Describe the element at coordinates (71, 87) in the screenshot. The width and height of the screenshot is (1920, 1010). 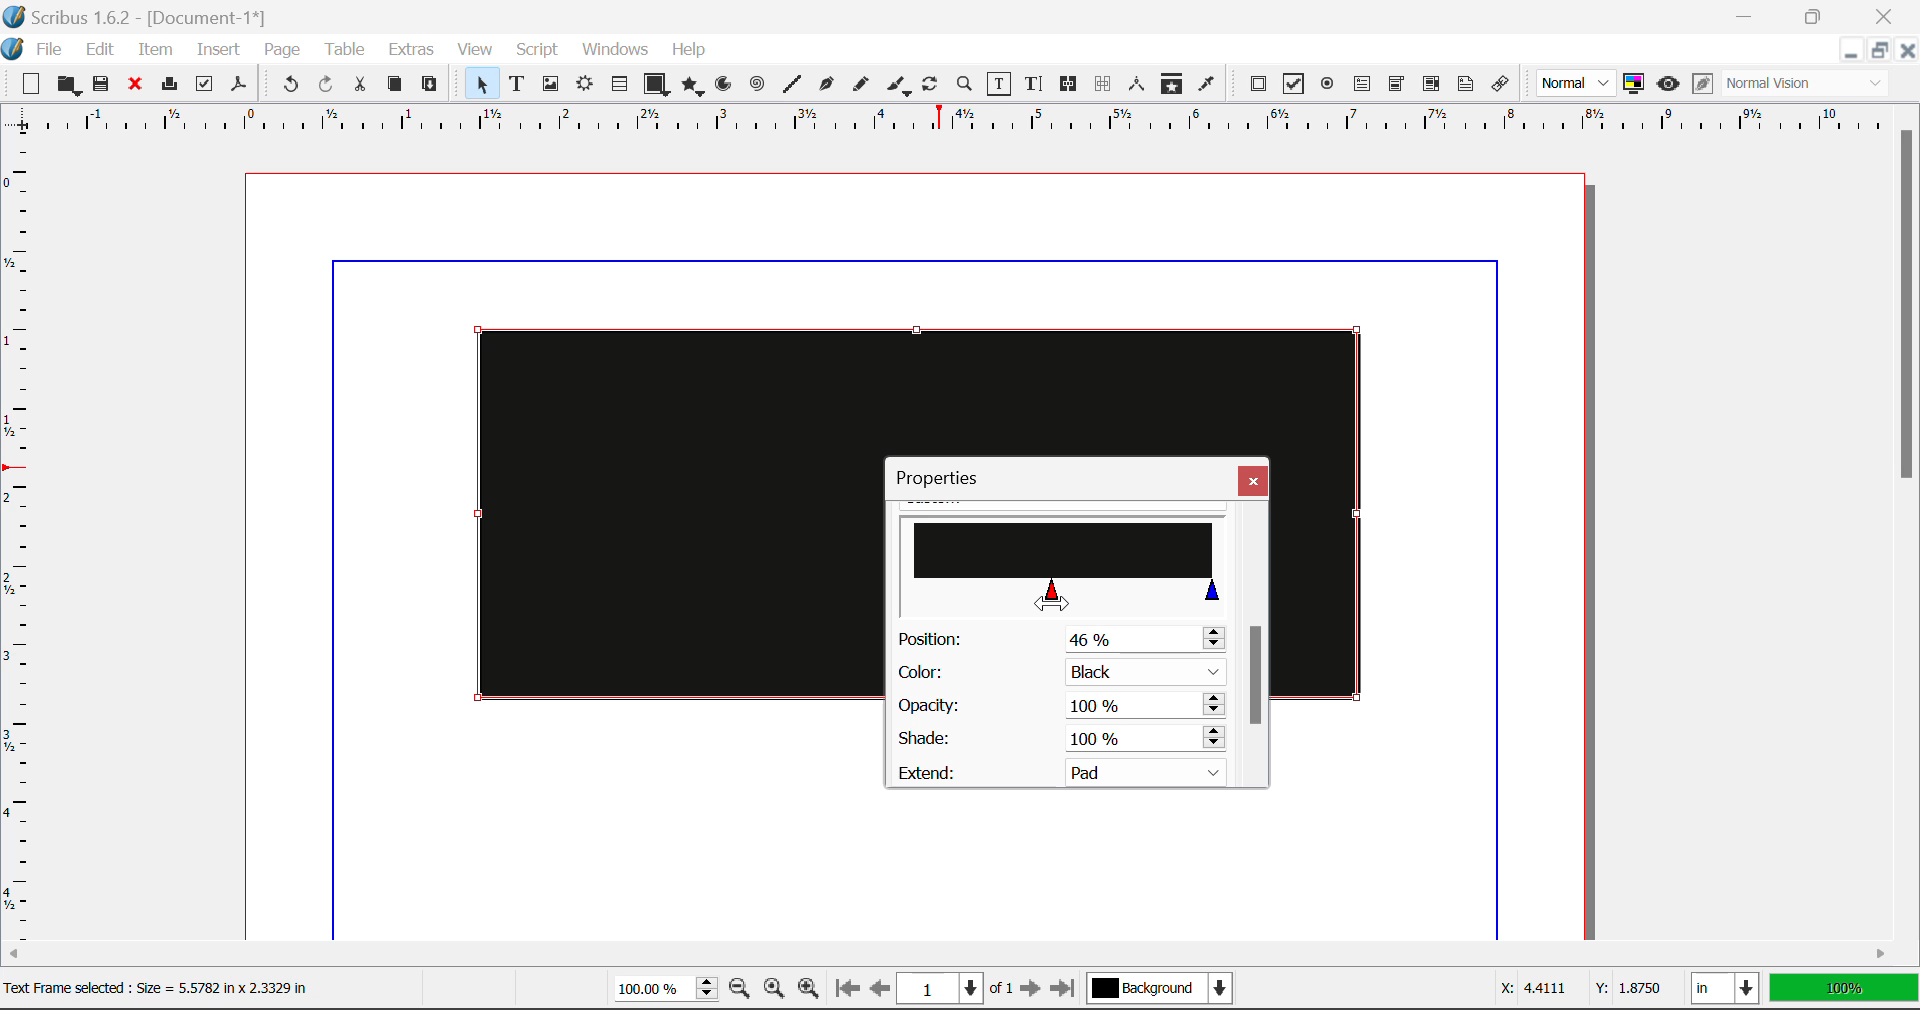
I see `Open` at that location.